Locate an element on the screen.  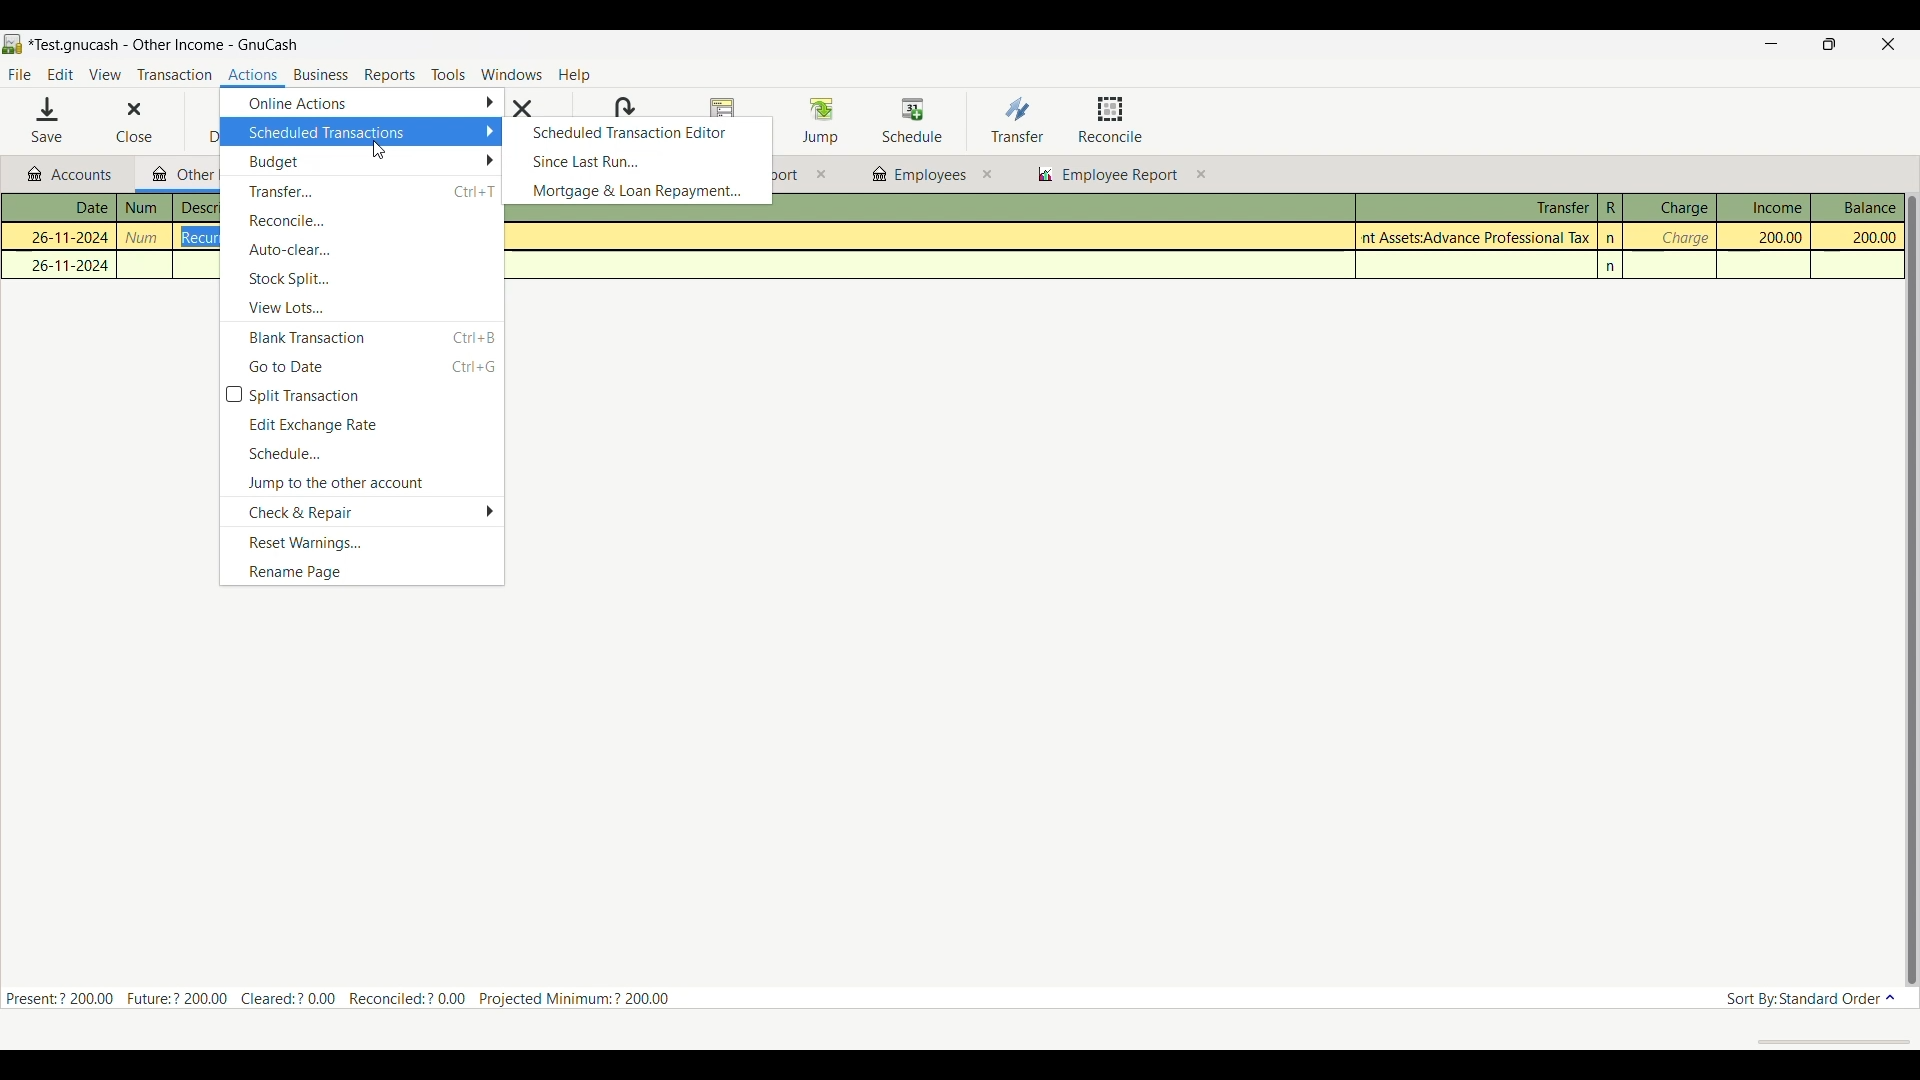
Jump is located at coordinates (820, 120).